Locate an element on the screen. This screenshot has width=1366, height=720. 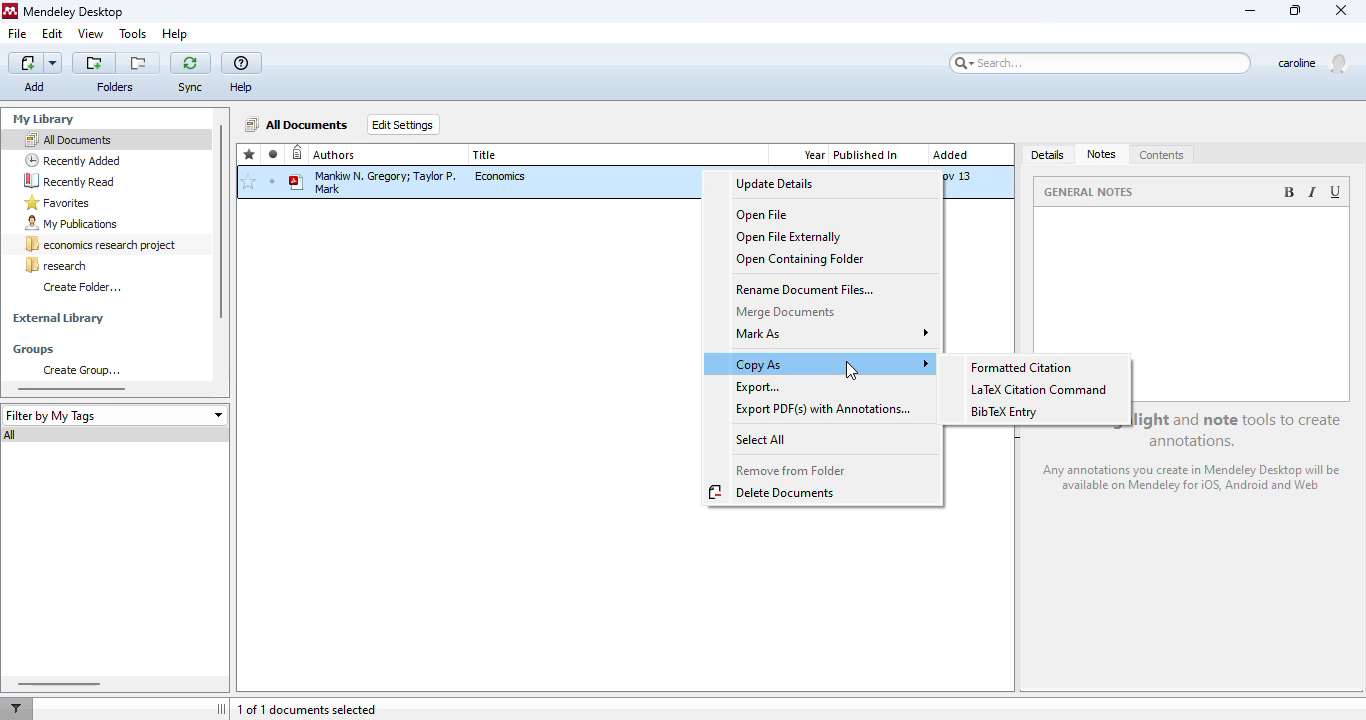
rename document files is located at coordinates (807, 290).